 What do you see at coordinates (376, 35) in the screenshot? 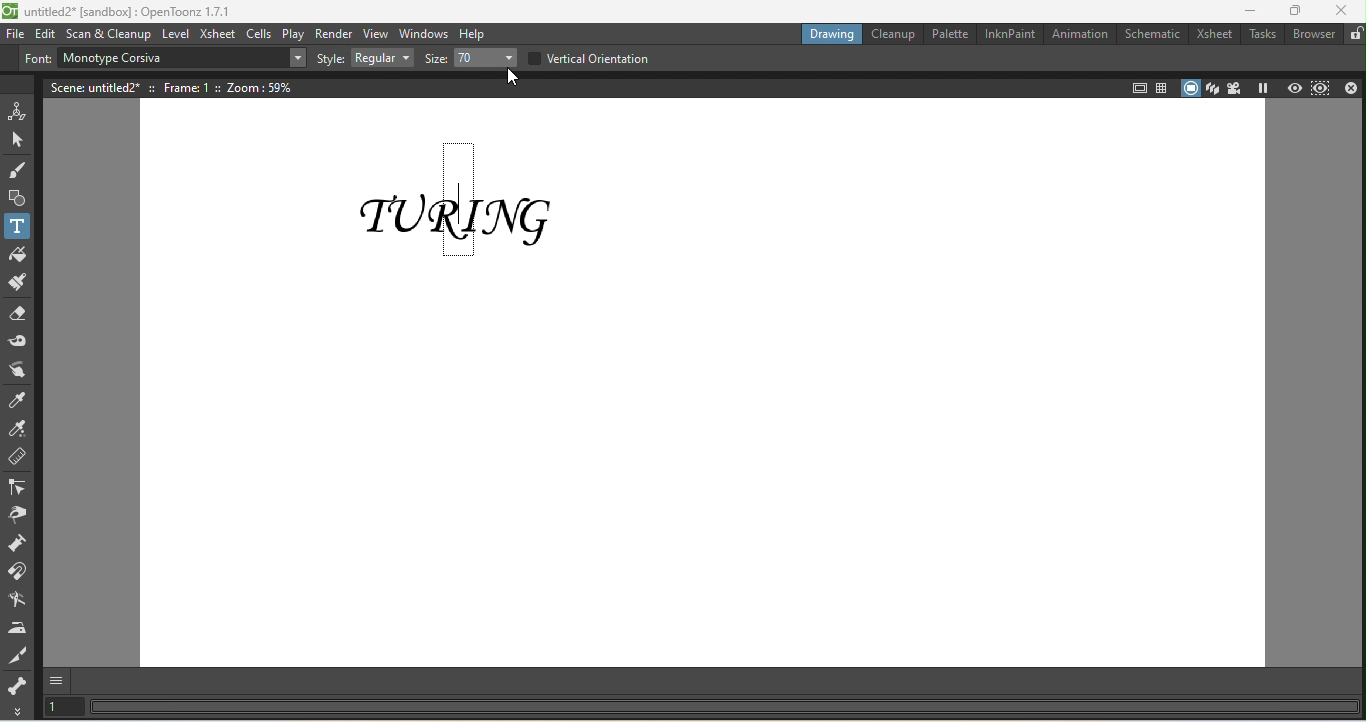
I see `View` at bounding box center [376, 35].